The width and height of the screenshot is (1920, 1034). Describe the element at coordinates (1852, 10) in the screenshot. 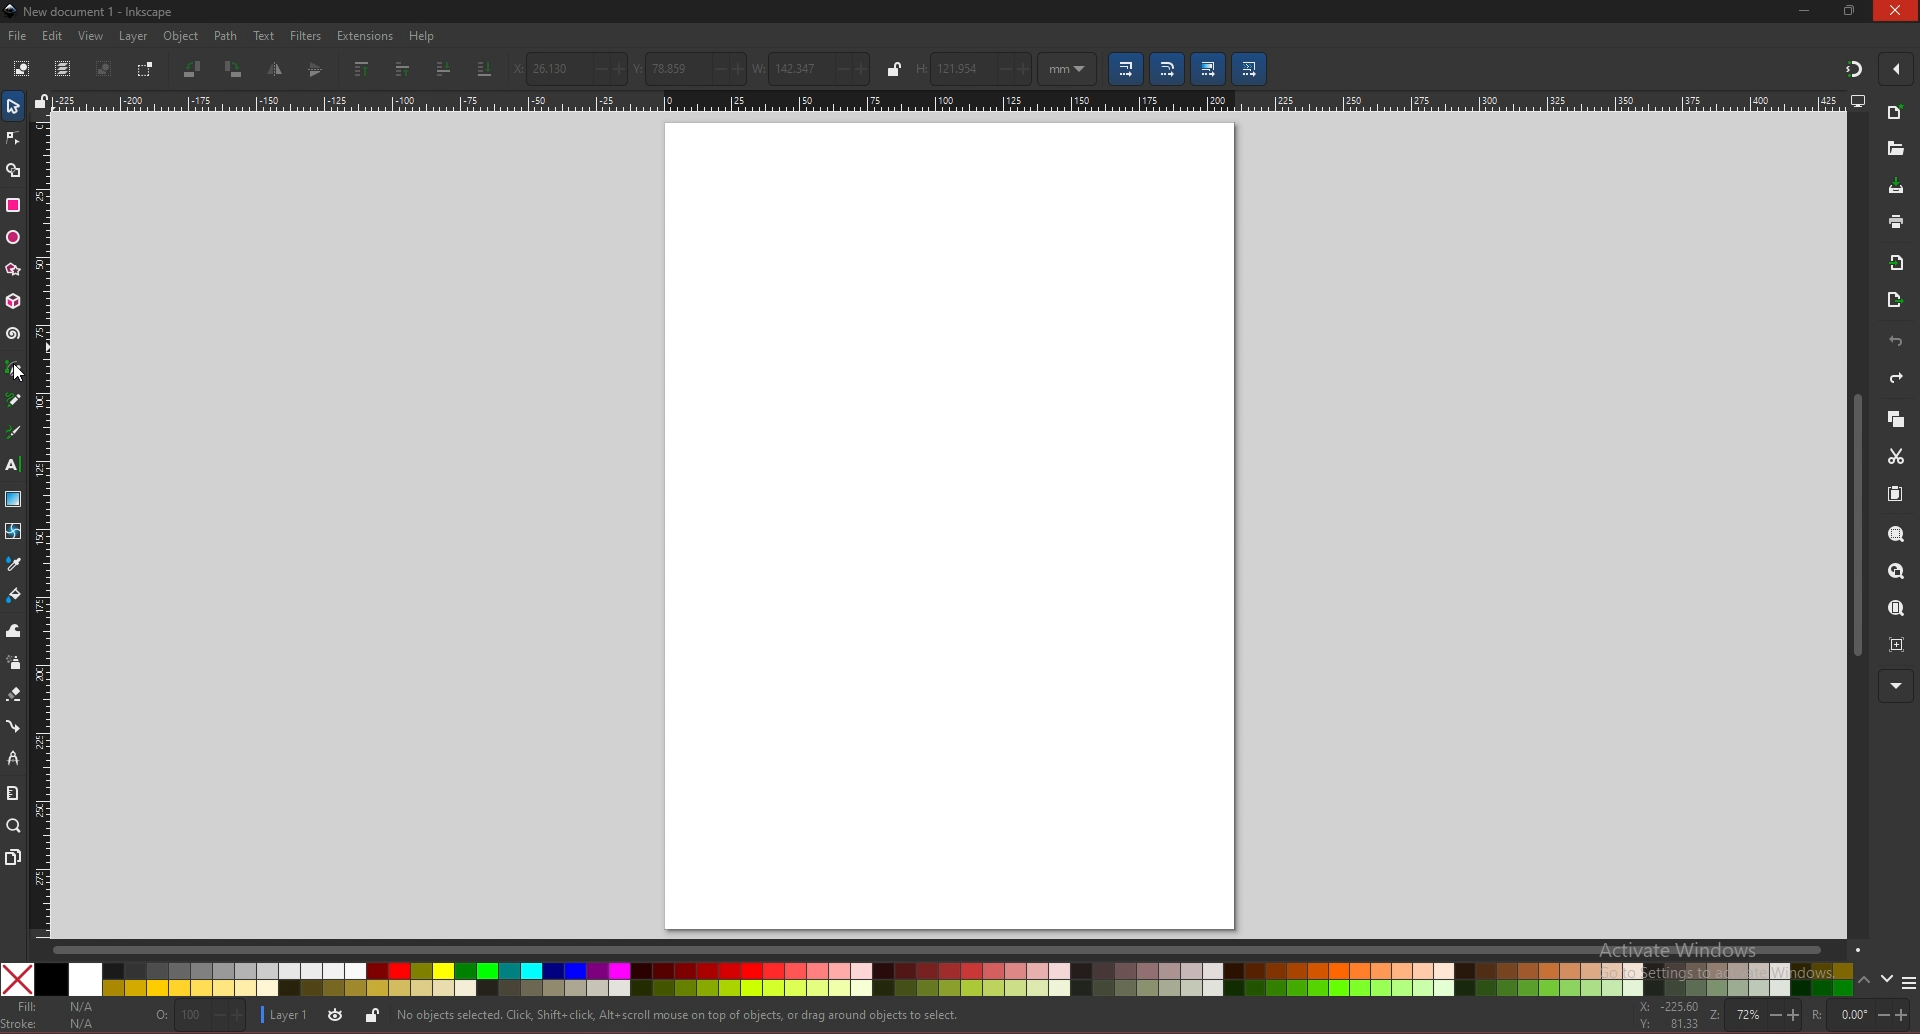

I see `resize` at that location.